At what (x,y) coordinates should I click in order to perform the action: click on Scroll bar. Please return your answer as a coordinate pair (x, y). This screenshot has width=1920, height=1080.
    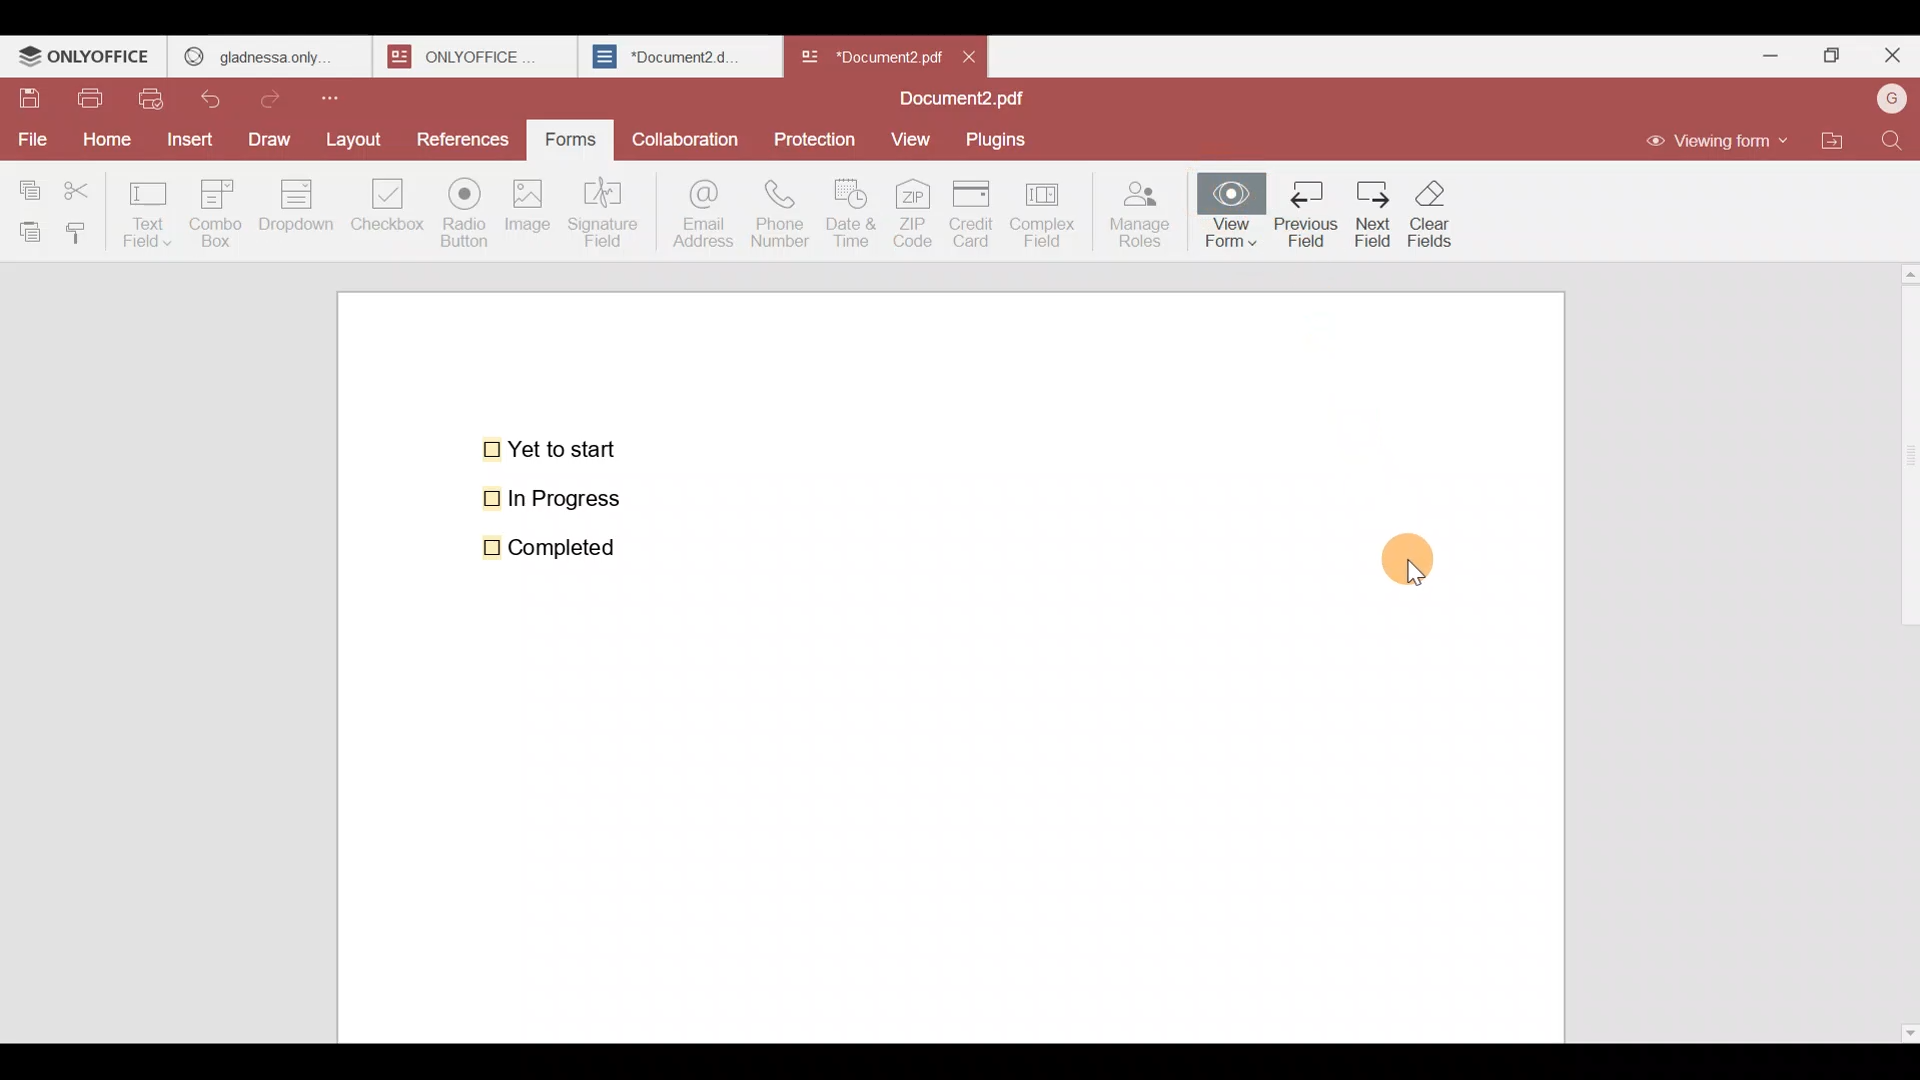
    Looking at the image, I should click on (1903, 648).